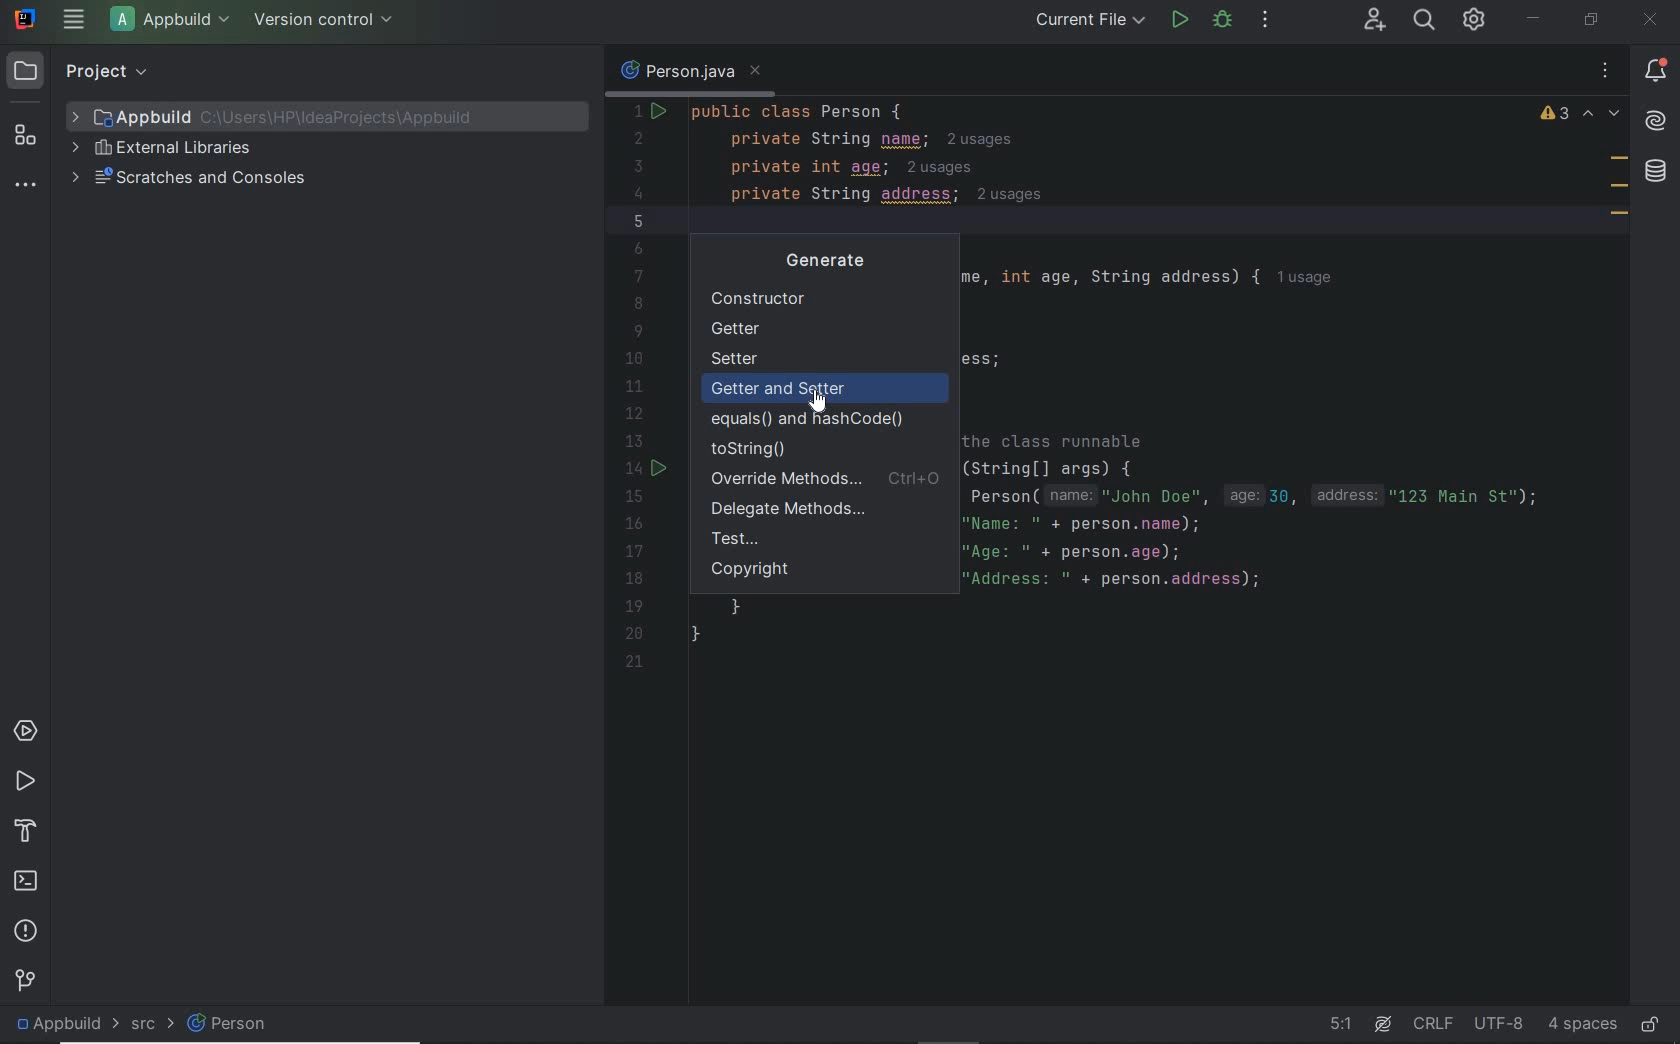  Describe the element at coordinates (27, 878) in the screenshot. I see `terminal` at that location.